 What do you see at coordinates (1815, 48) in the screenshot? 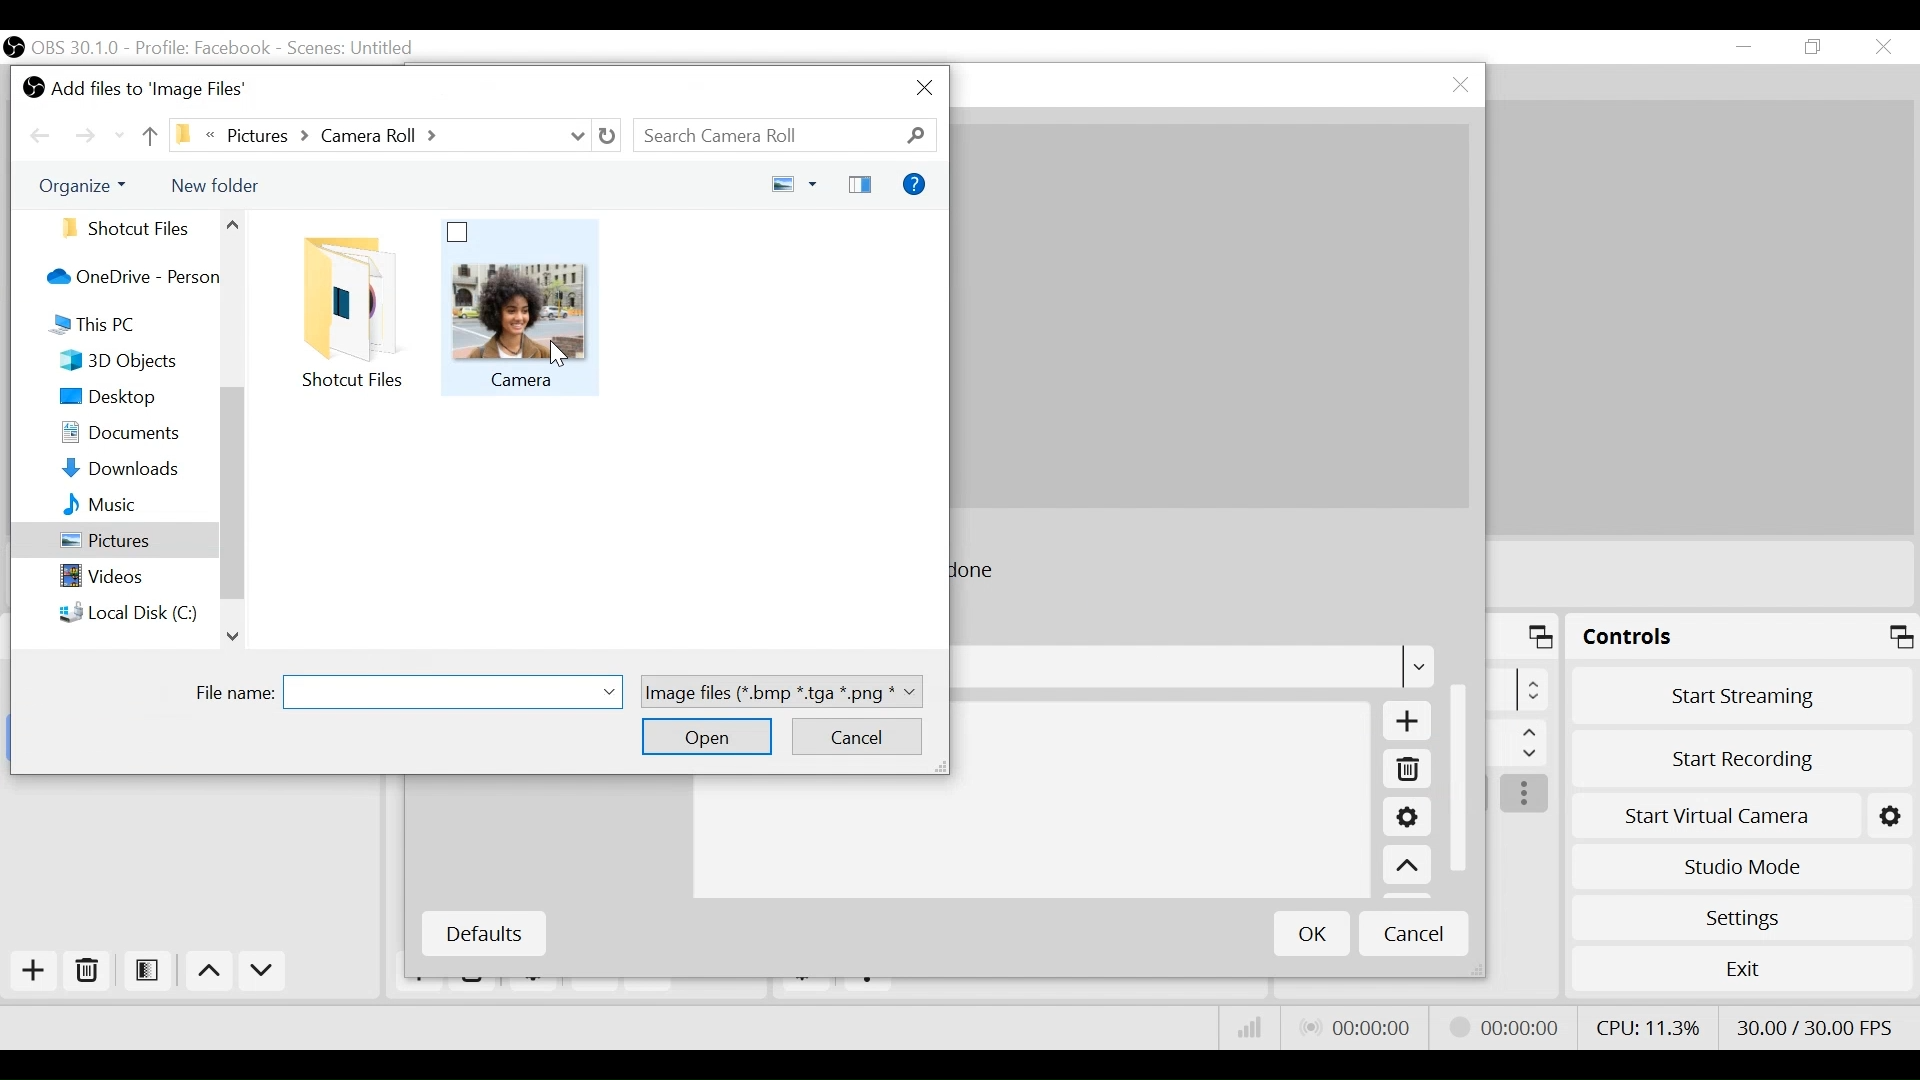
I see `Restore` at bounding box center [1815, 48].